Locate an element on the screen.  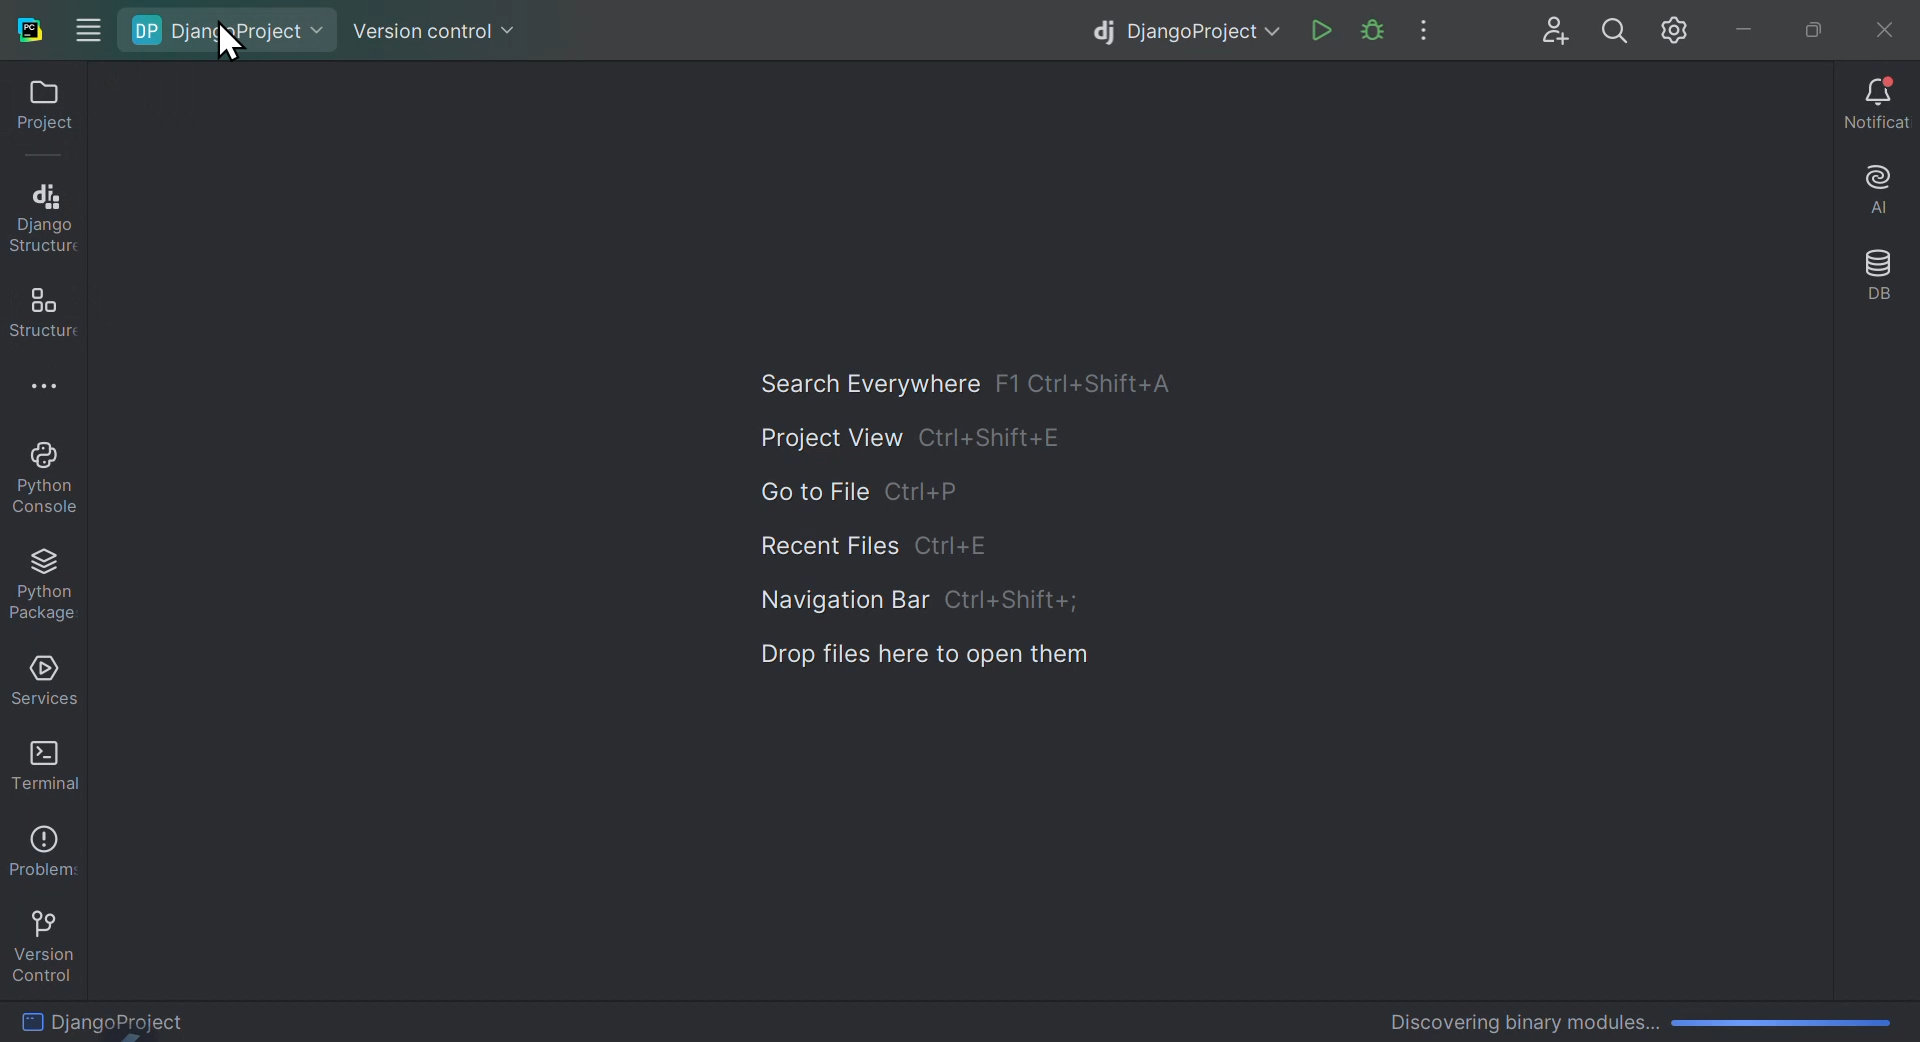
structure is located at coordinates (38, 312).